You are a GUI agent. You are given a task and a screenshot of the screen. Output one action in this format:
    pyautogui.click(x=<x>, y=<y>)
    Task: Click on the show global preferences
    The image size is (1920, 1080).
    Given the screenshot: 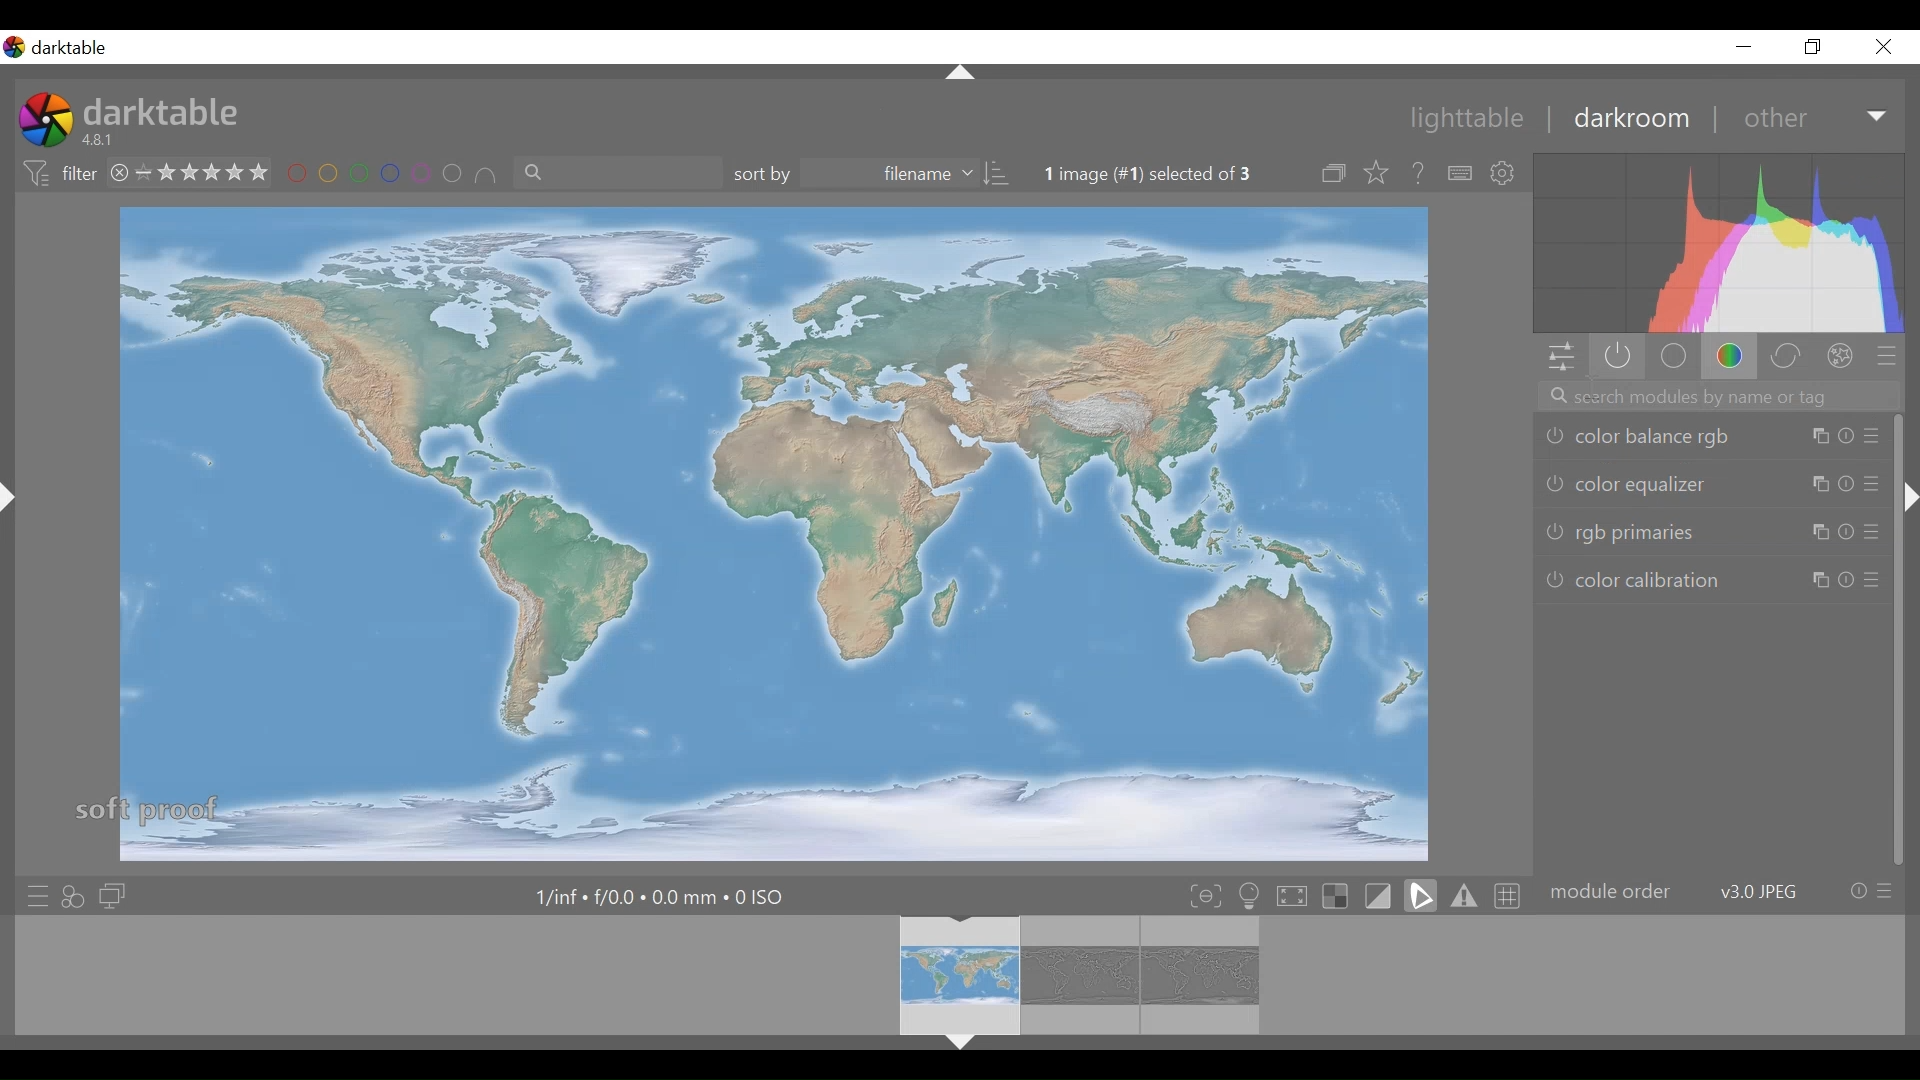 What is the action you would take?
    pyautogui.click(x=1508, y=173)
    